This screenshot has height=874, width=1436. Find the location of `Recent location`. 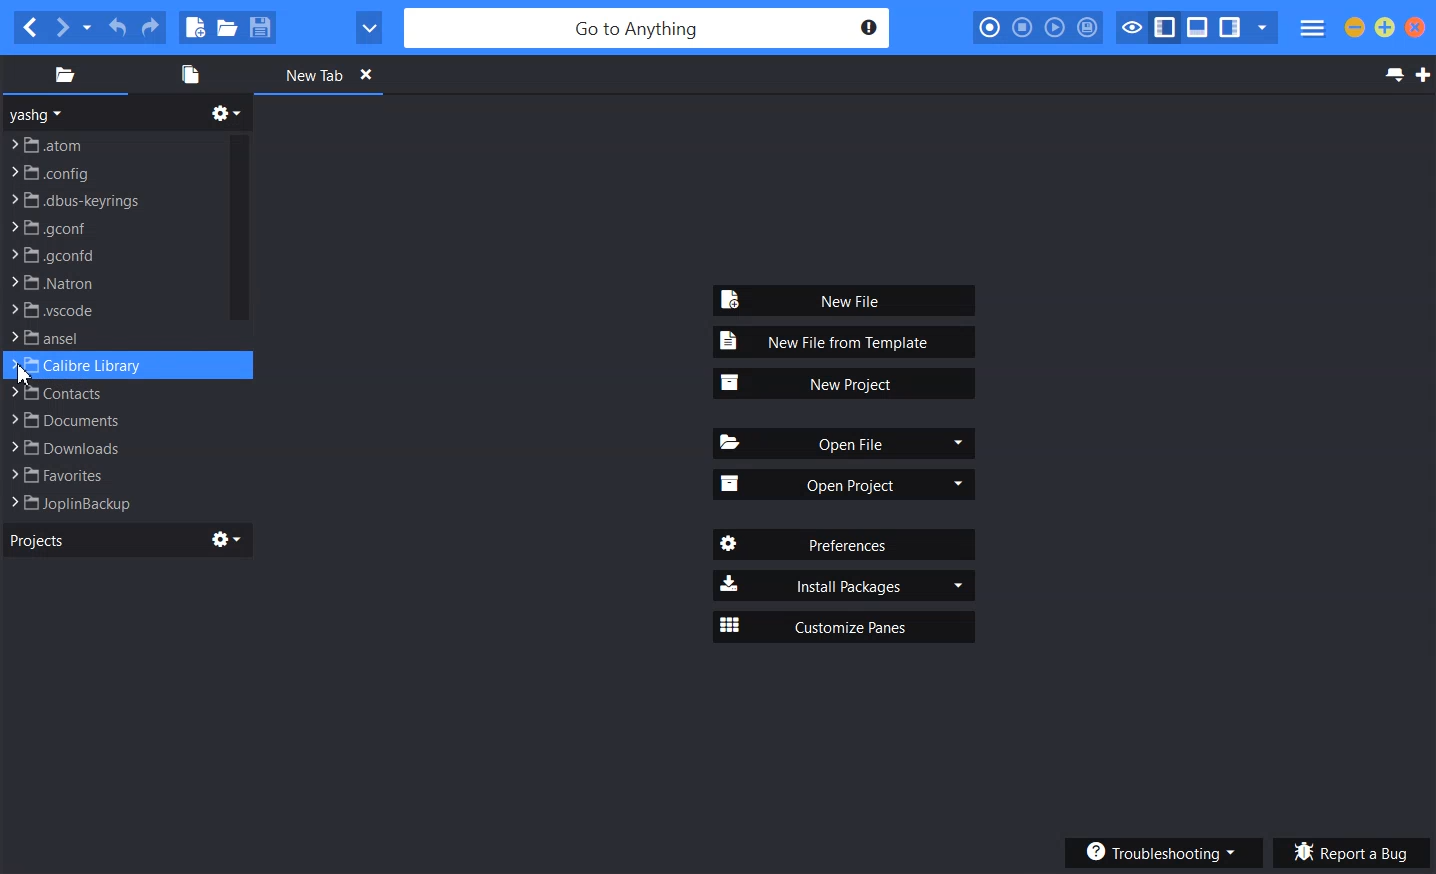

Recent location is located at coordinates (87, 28).